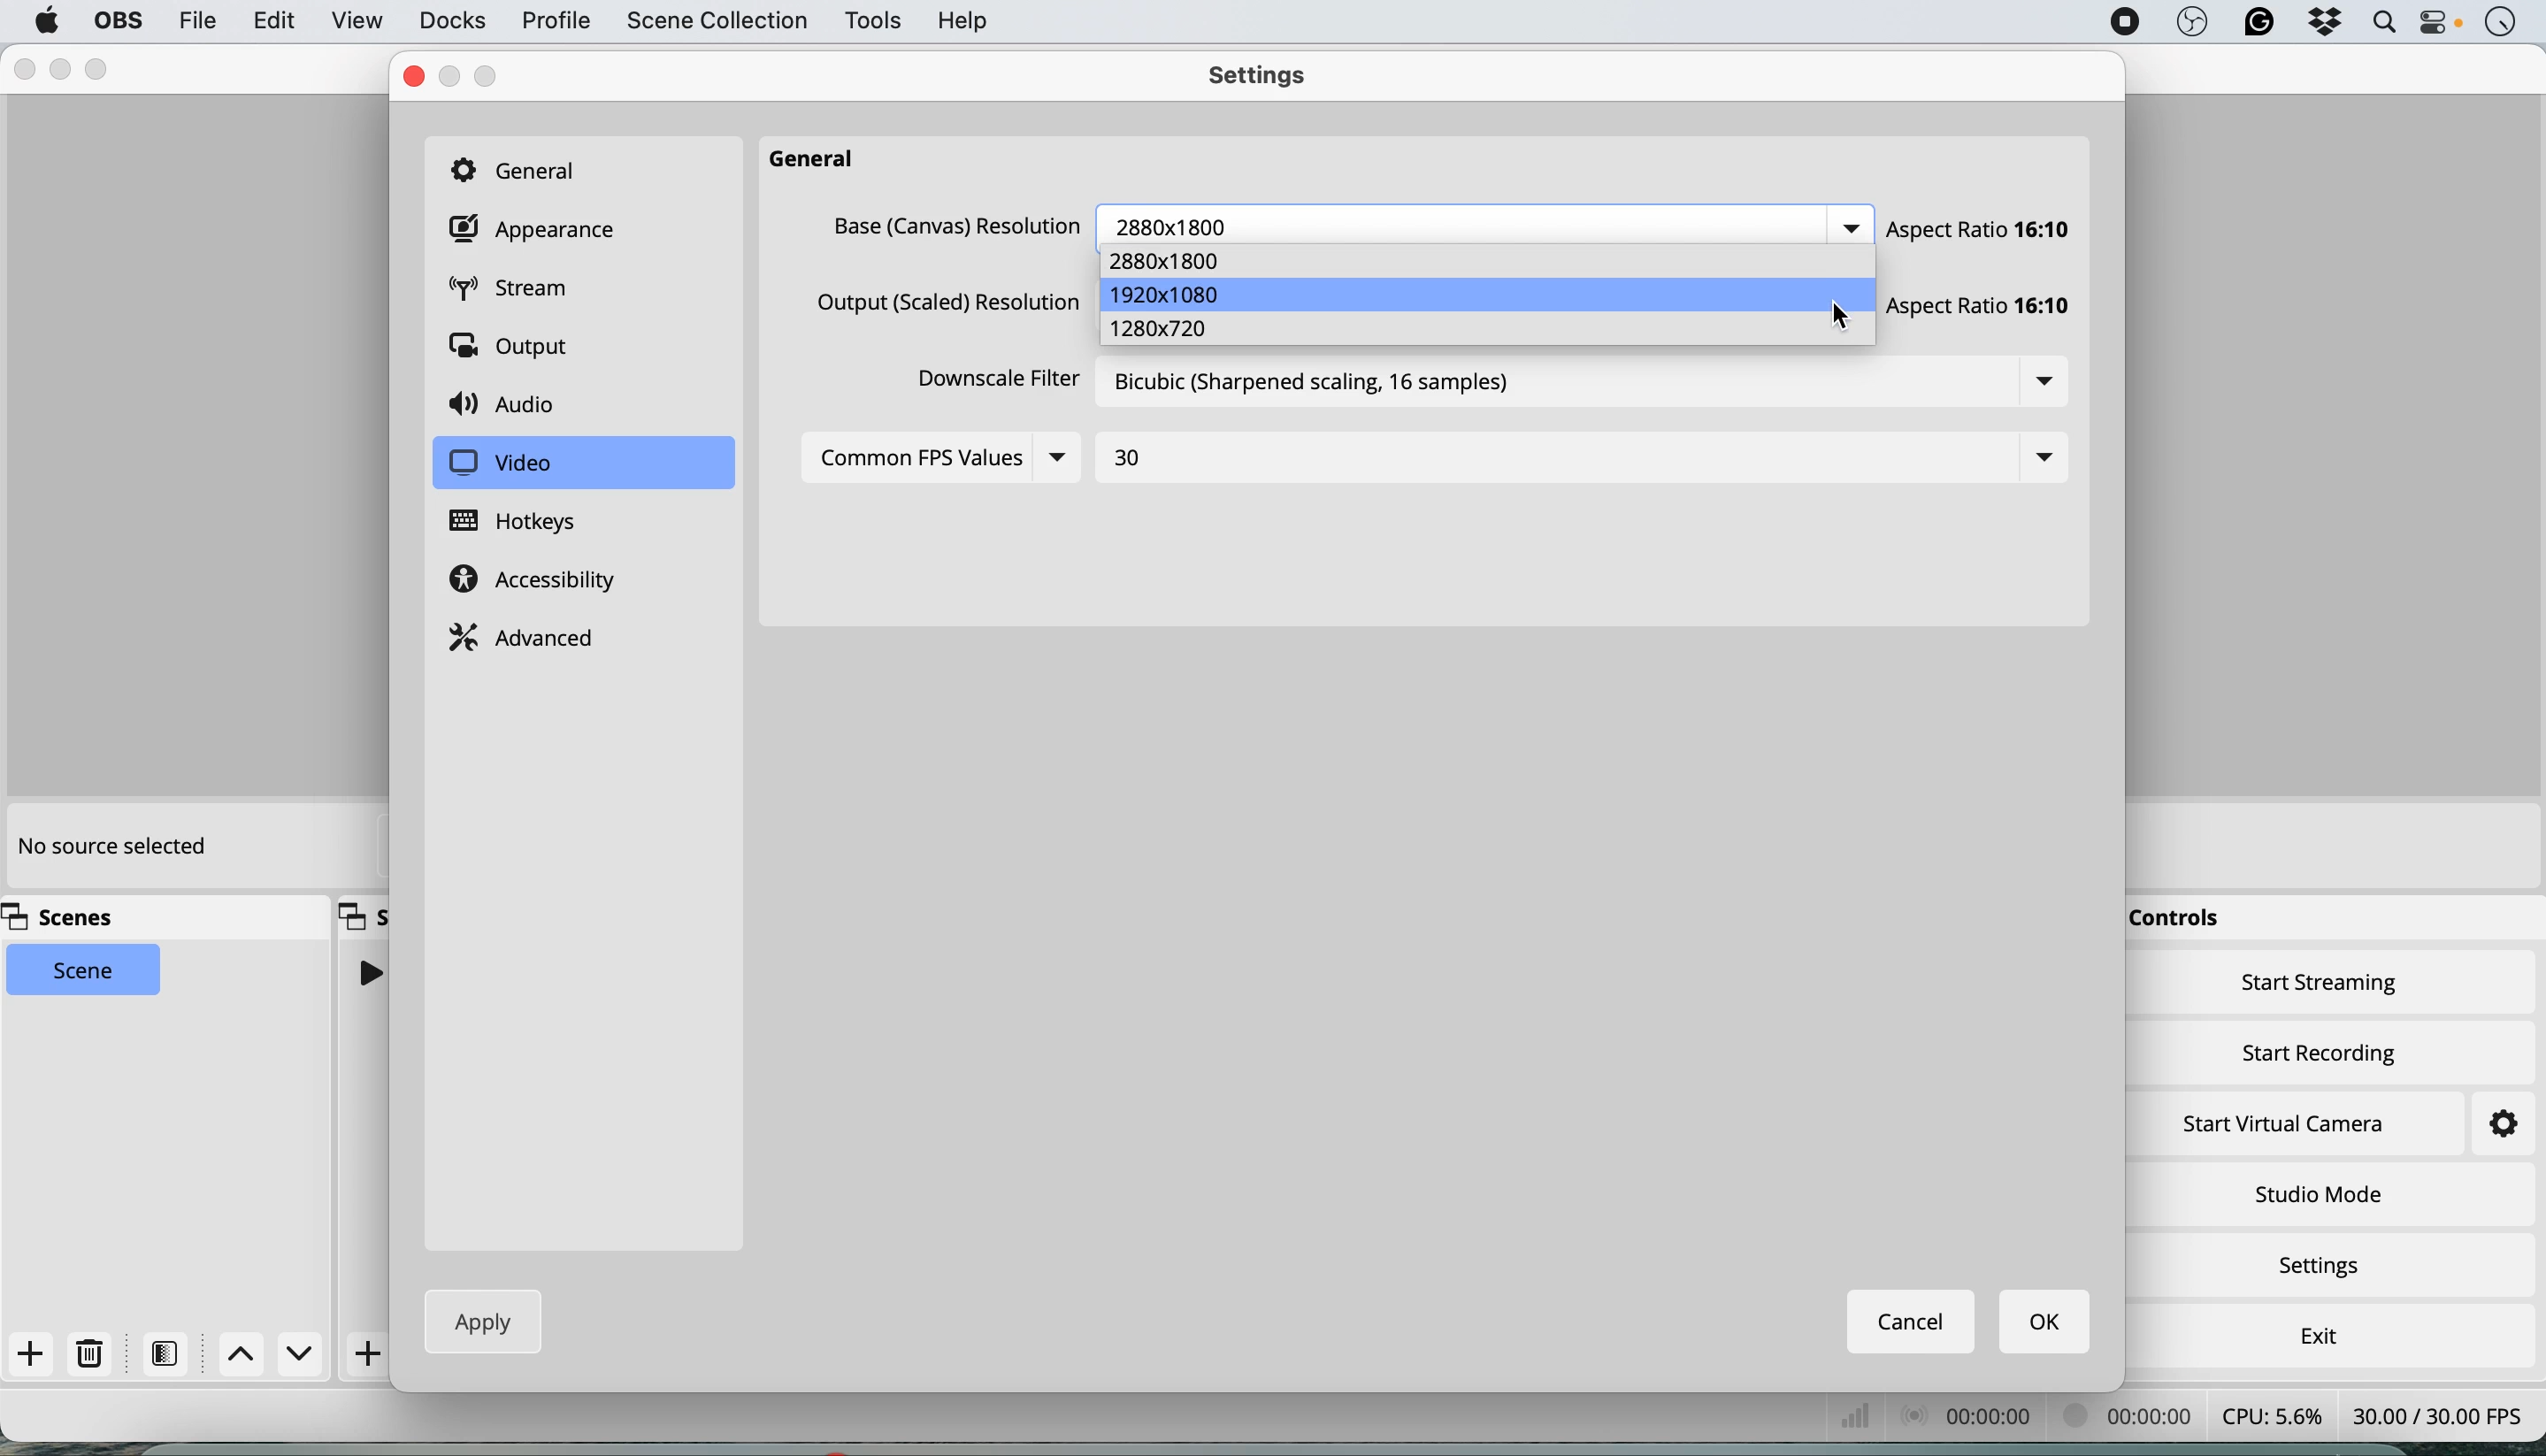  What do you see at coordinates (1840, 318) in the screenshot?
I see `cursor` at bounding box center [1840, 318].